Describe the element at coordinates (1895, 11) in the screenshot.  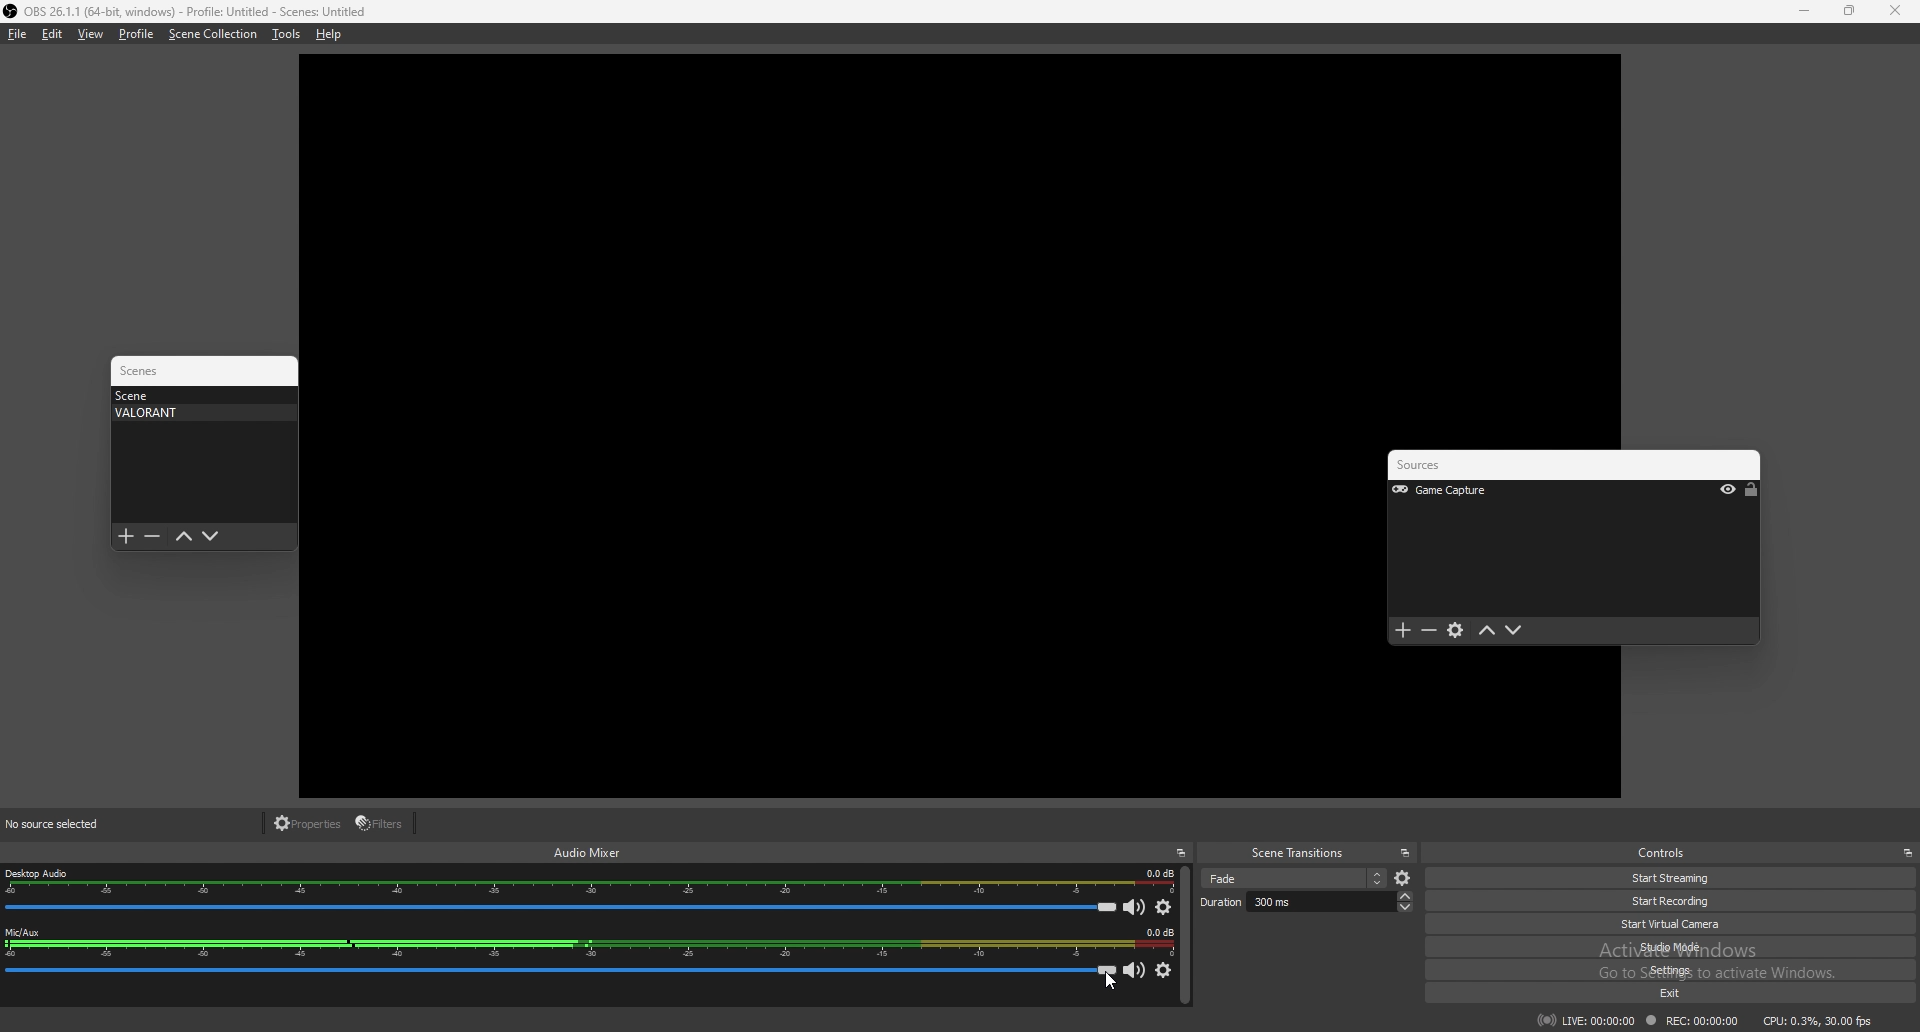
I see `close` at that location.